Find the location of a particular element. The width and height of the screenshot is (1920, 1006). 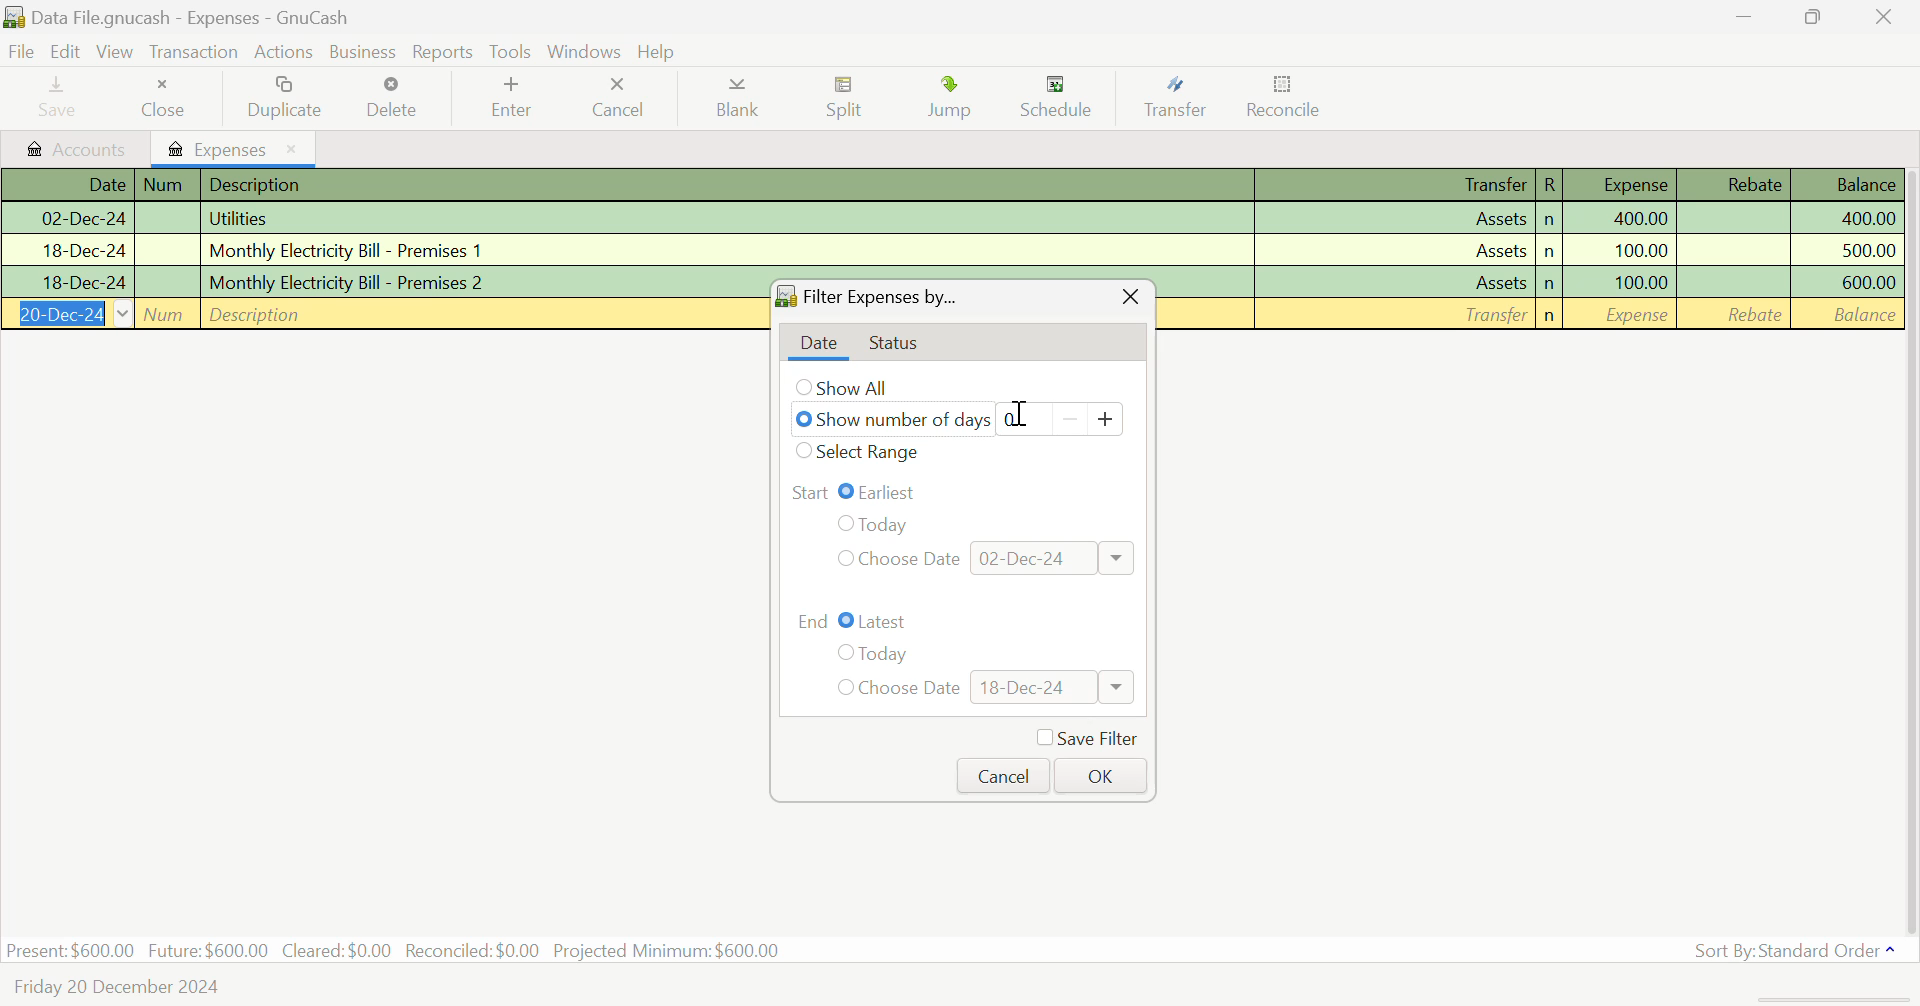

Num is located at coordinates (166, 282).